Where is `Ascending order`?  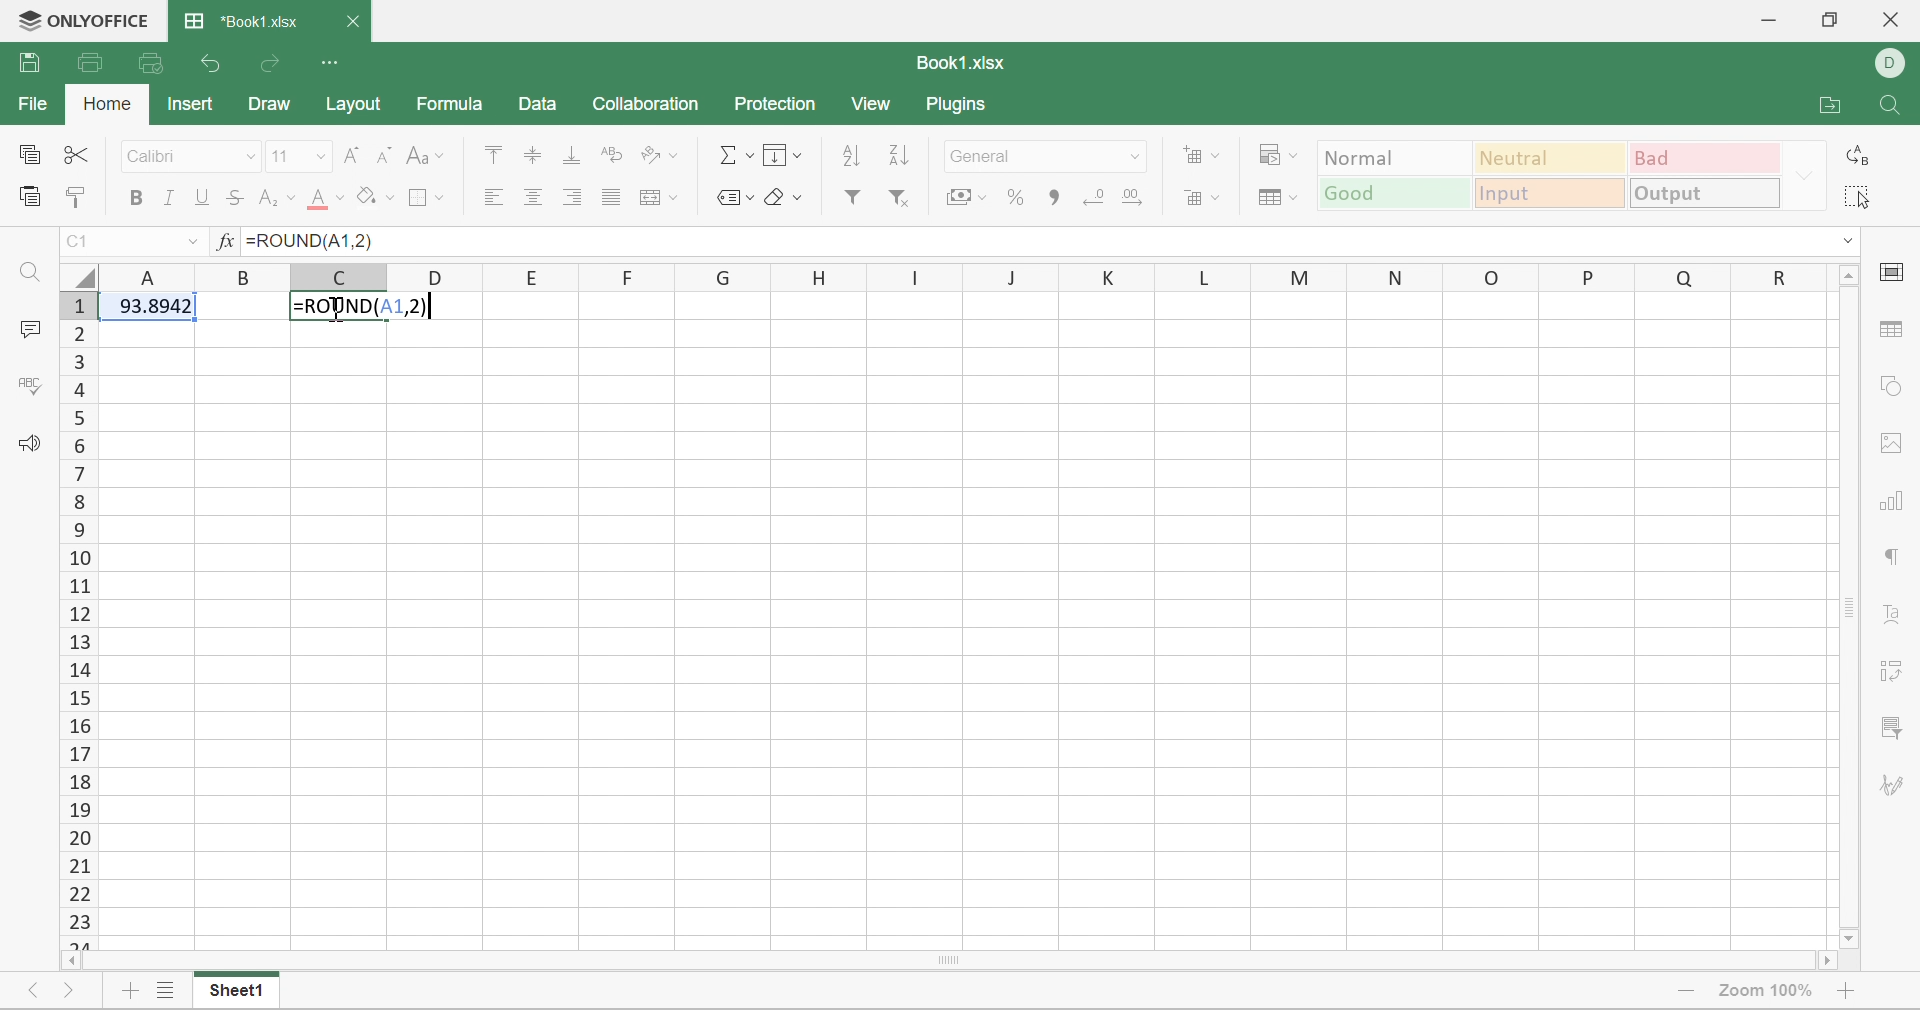 Ascending order is located at coordinates (852, 153).